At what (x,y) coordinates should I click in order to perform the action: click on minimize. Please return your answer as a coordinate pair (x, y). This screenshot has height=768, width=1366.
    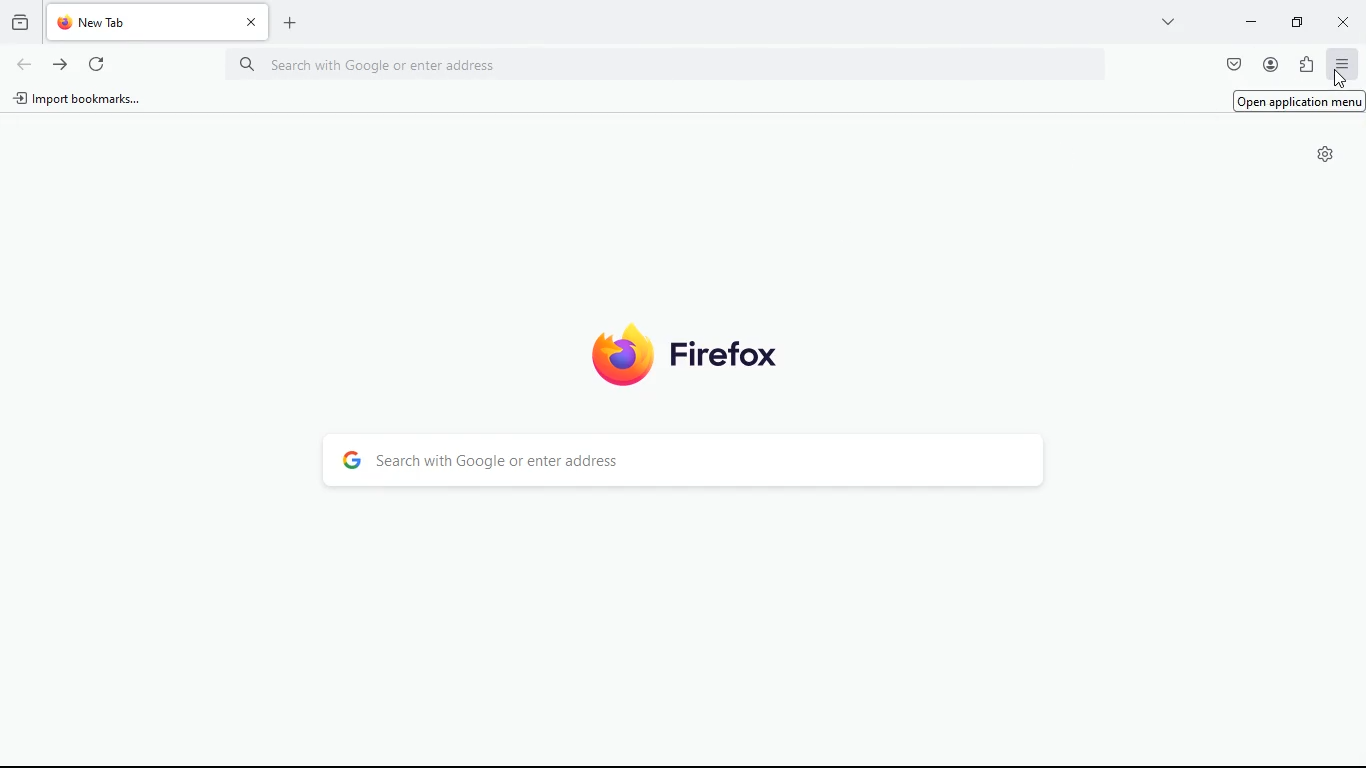
    Looking at the image, I should click on (1251, 21).